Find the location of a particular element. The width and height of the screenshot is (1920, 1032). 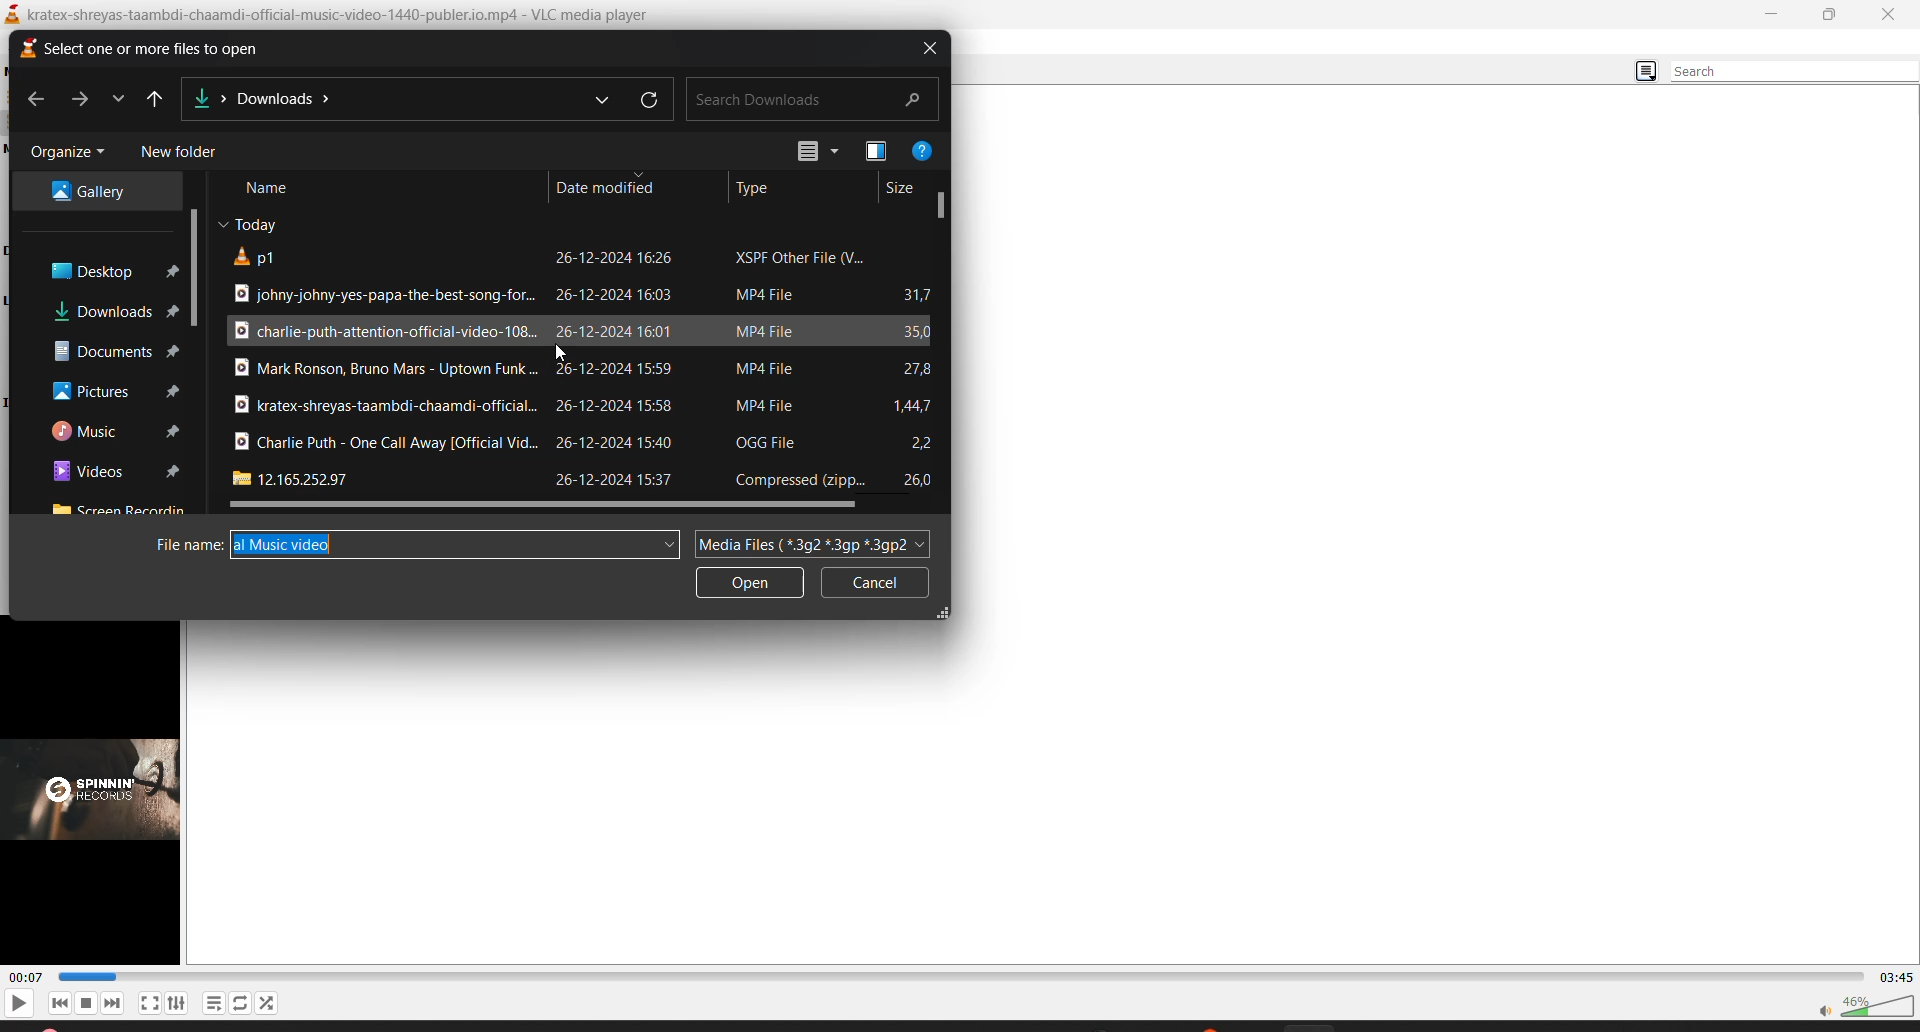

file type is located at coordinates (782, 331).